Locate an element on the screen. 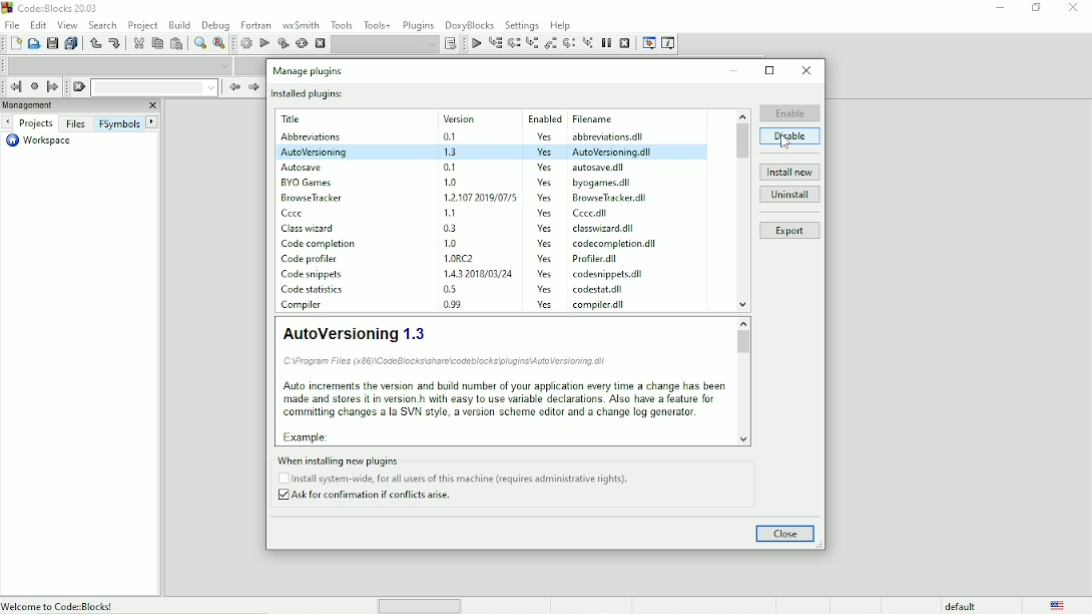 The image size is (1092, 614). Enable is located at coordinates (789, 111).